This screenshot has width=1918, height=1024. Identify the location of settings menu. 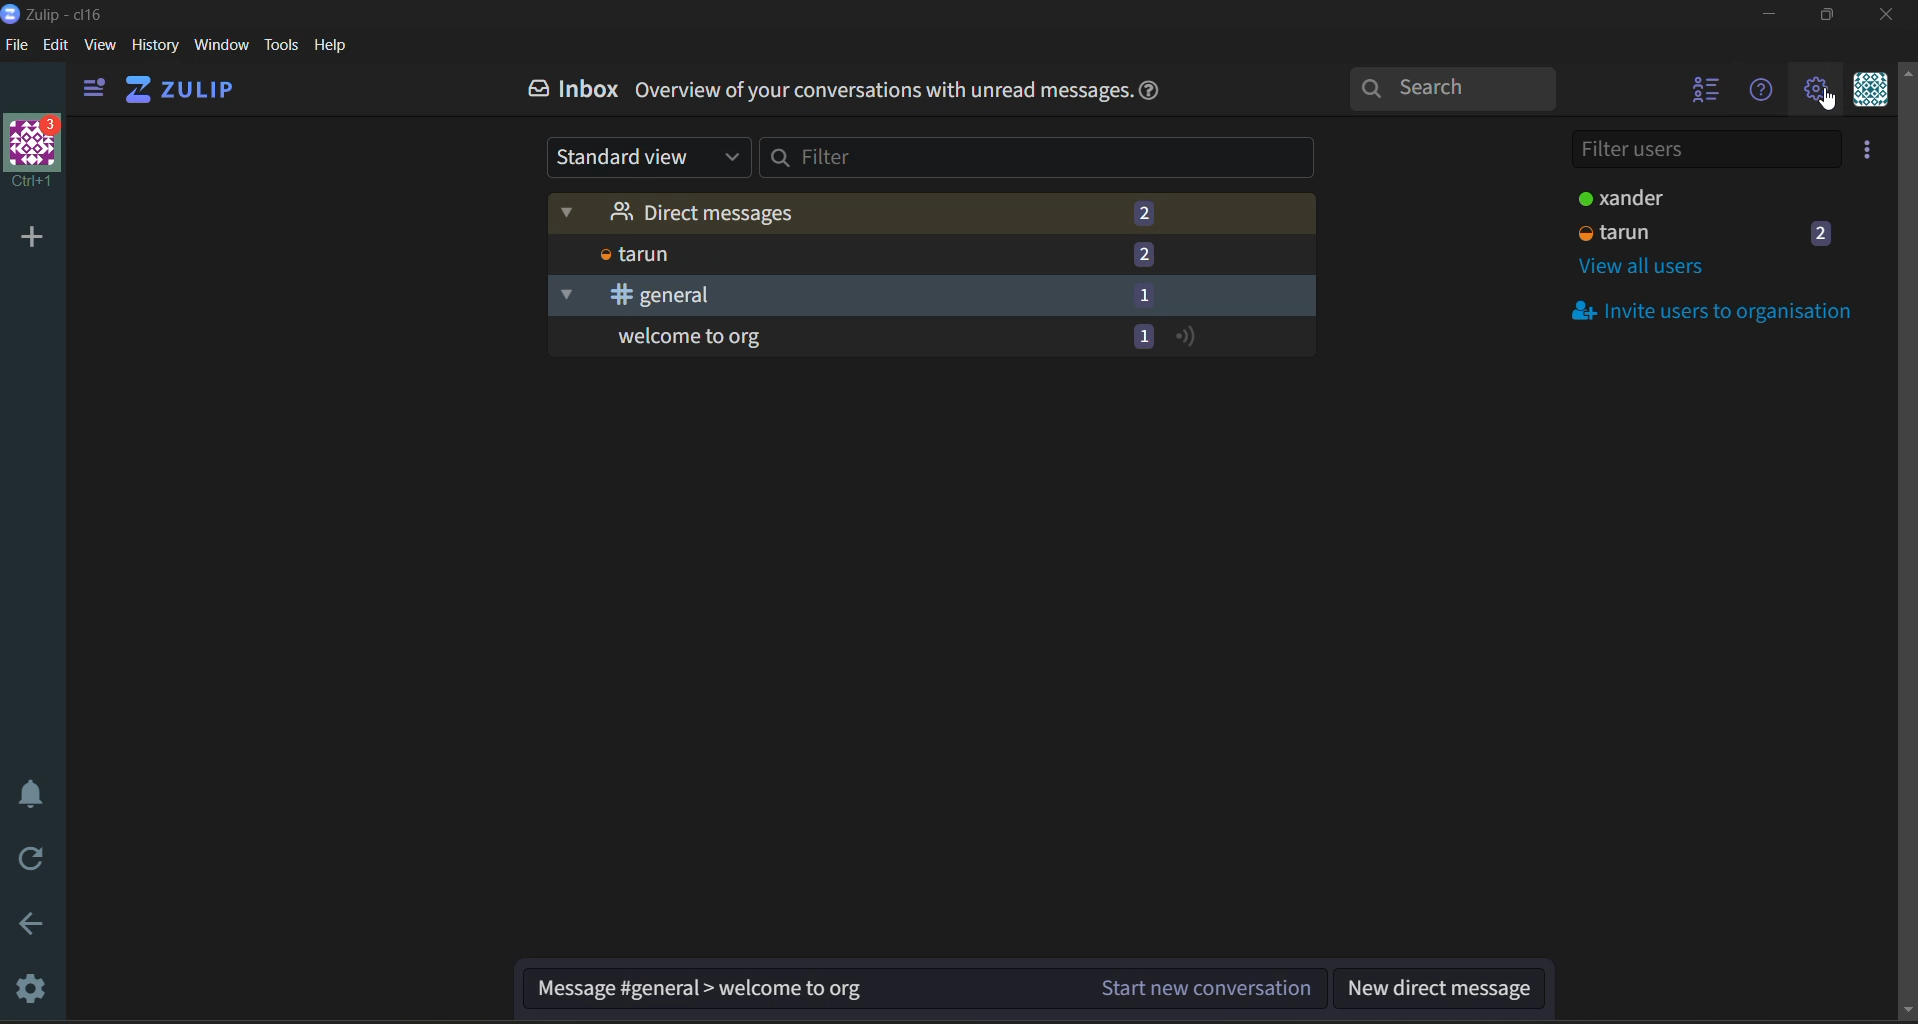
(1815, 91).